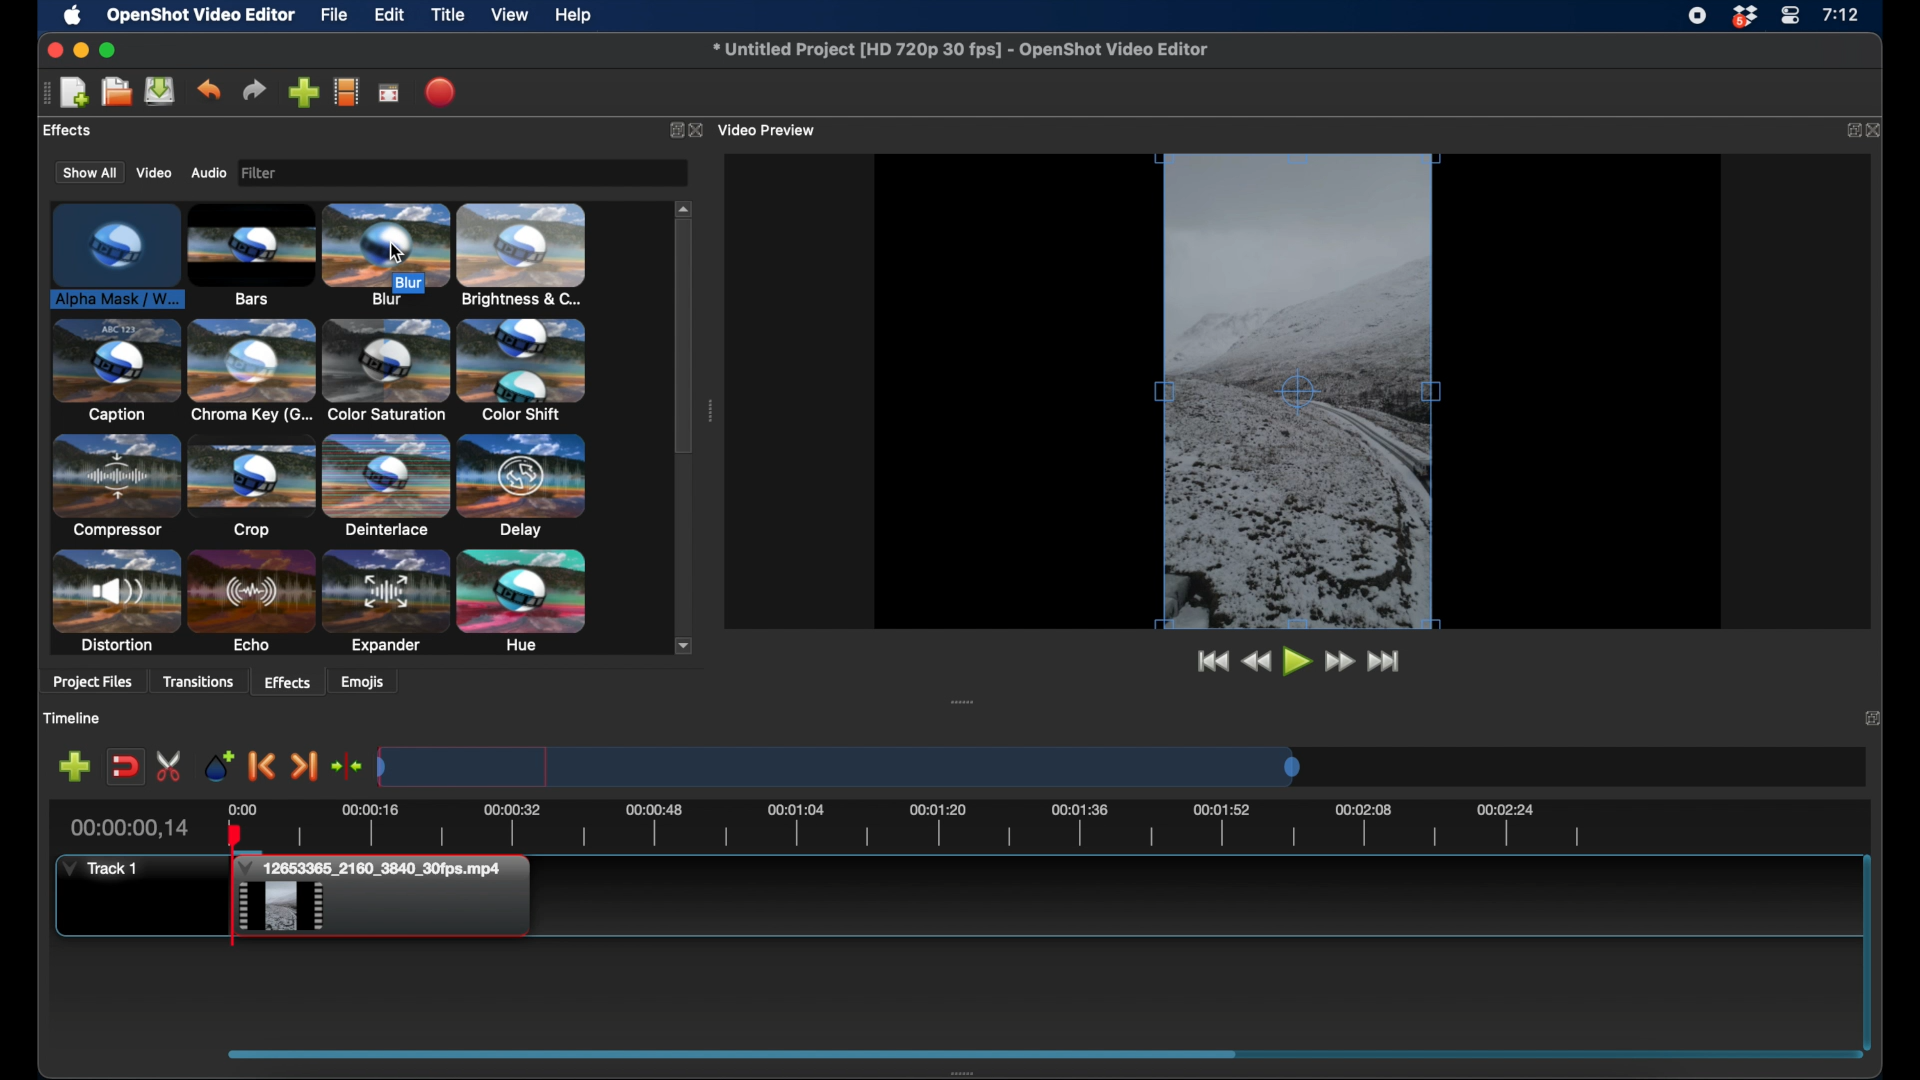  What do you see at coordinates (263, 766) in the screenshot?
I see `previous marker` at bounding box center [263, 766].